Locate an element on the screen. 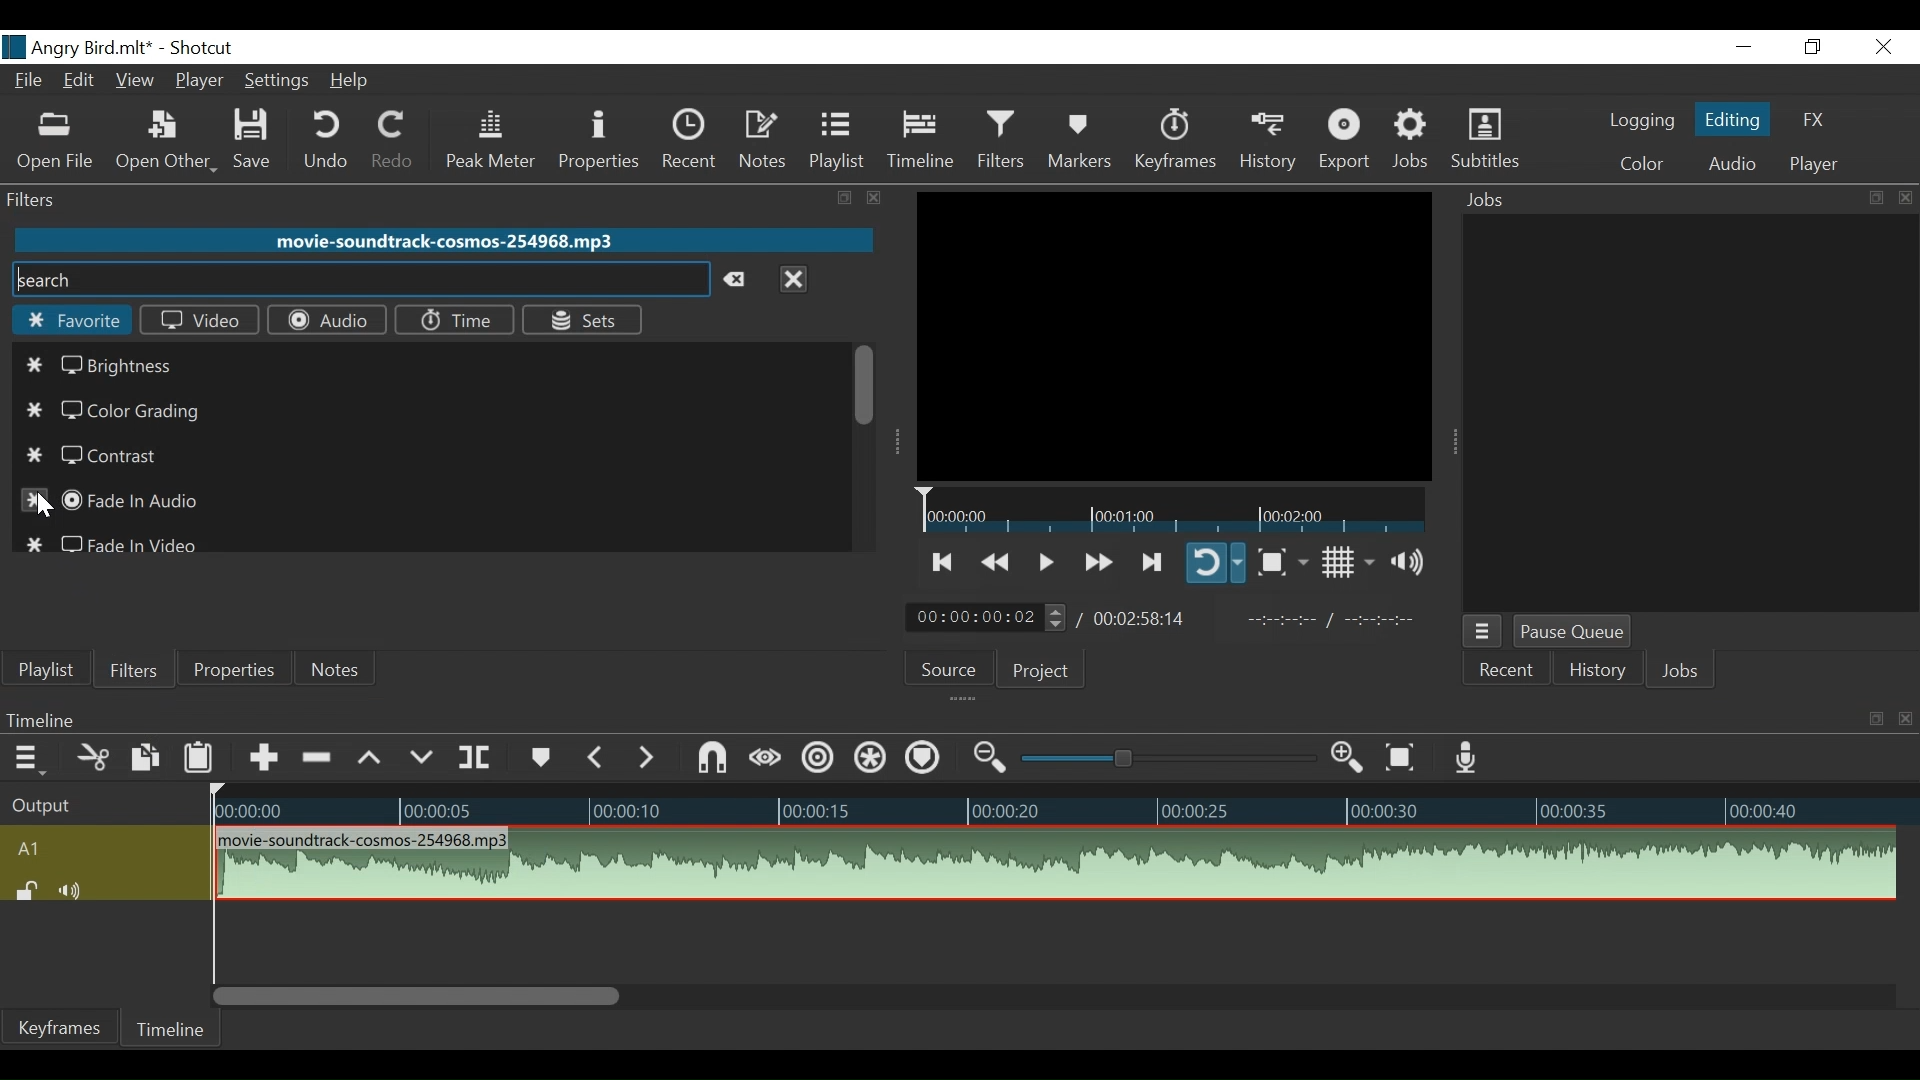 The height and width of the screenshot is (1080, 1920). Help is located at coordinates (351, 80).